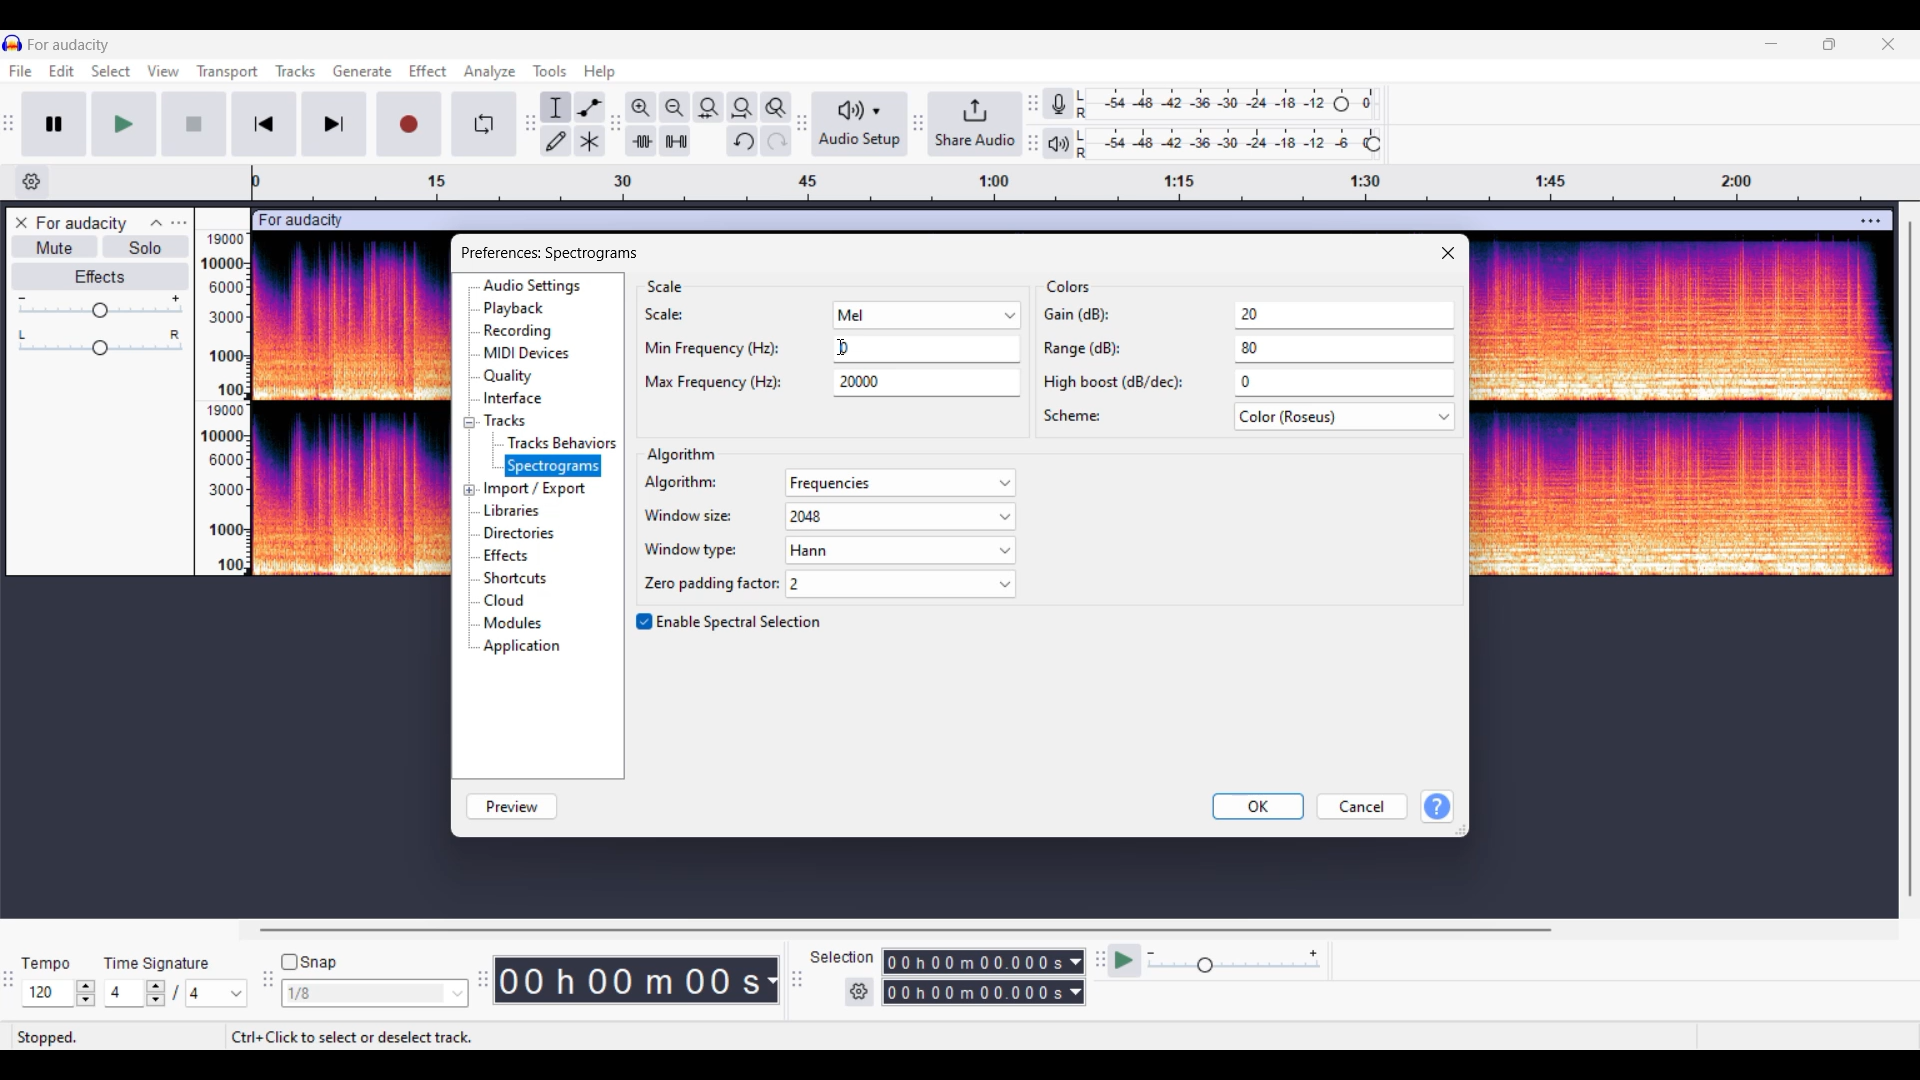 The image size is (1920, 1080). Describe the element at coordinates (776, 108) in the screenshot. I see `Zoom toggle` at that location.